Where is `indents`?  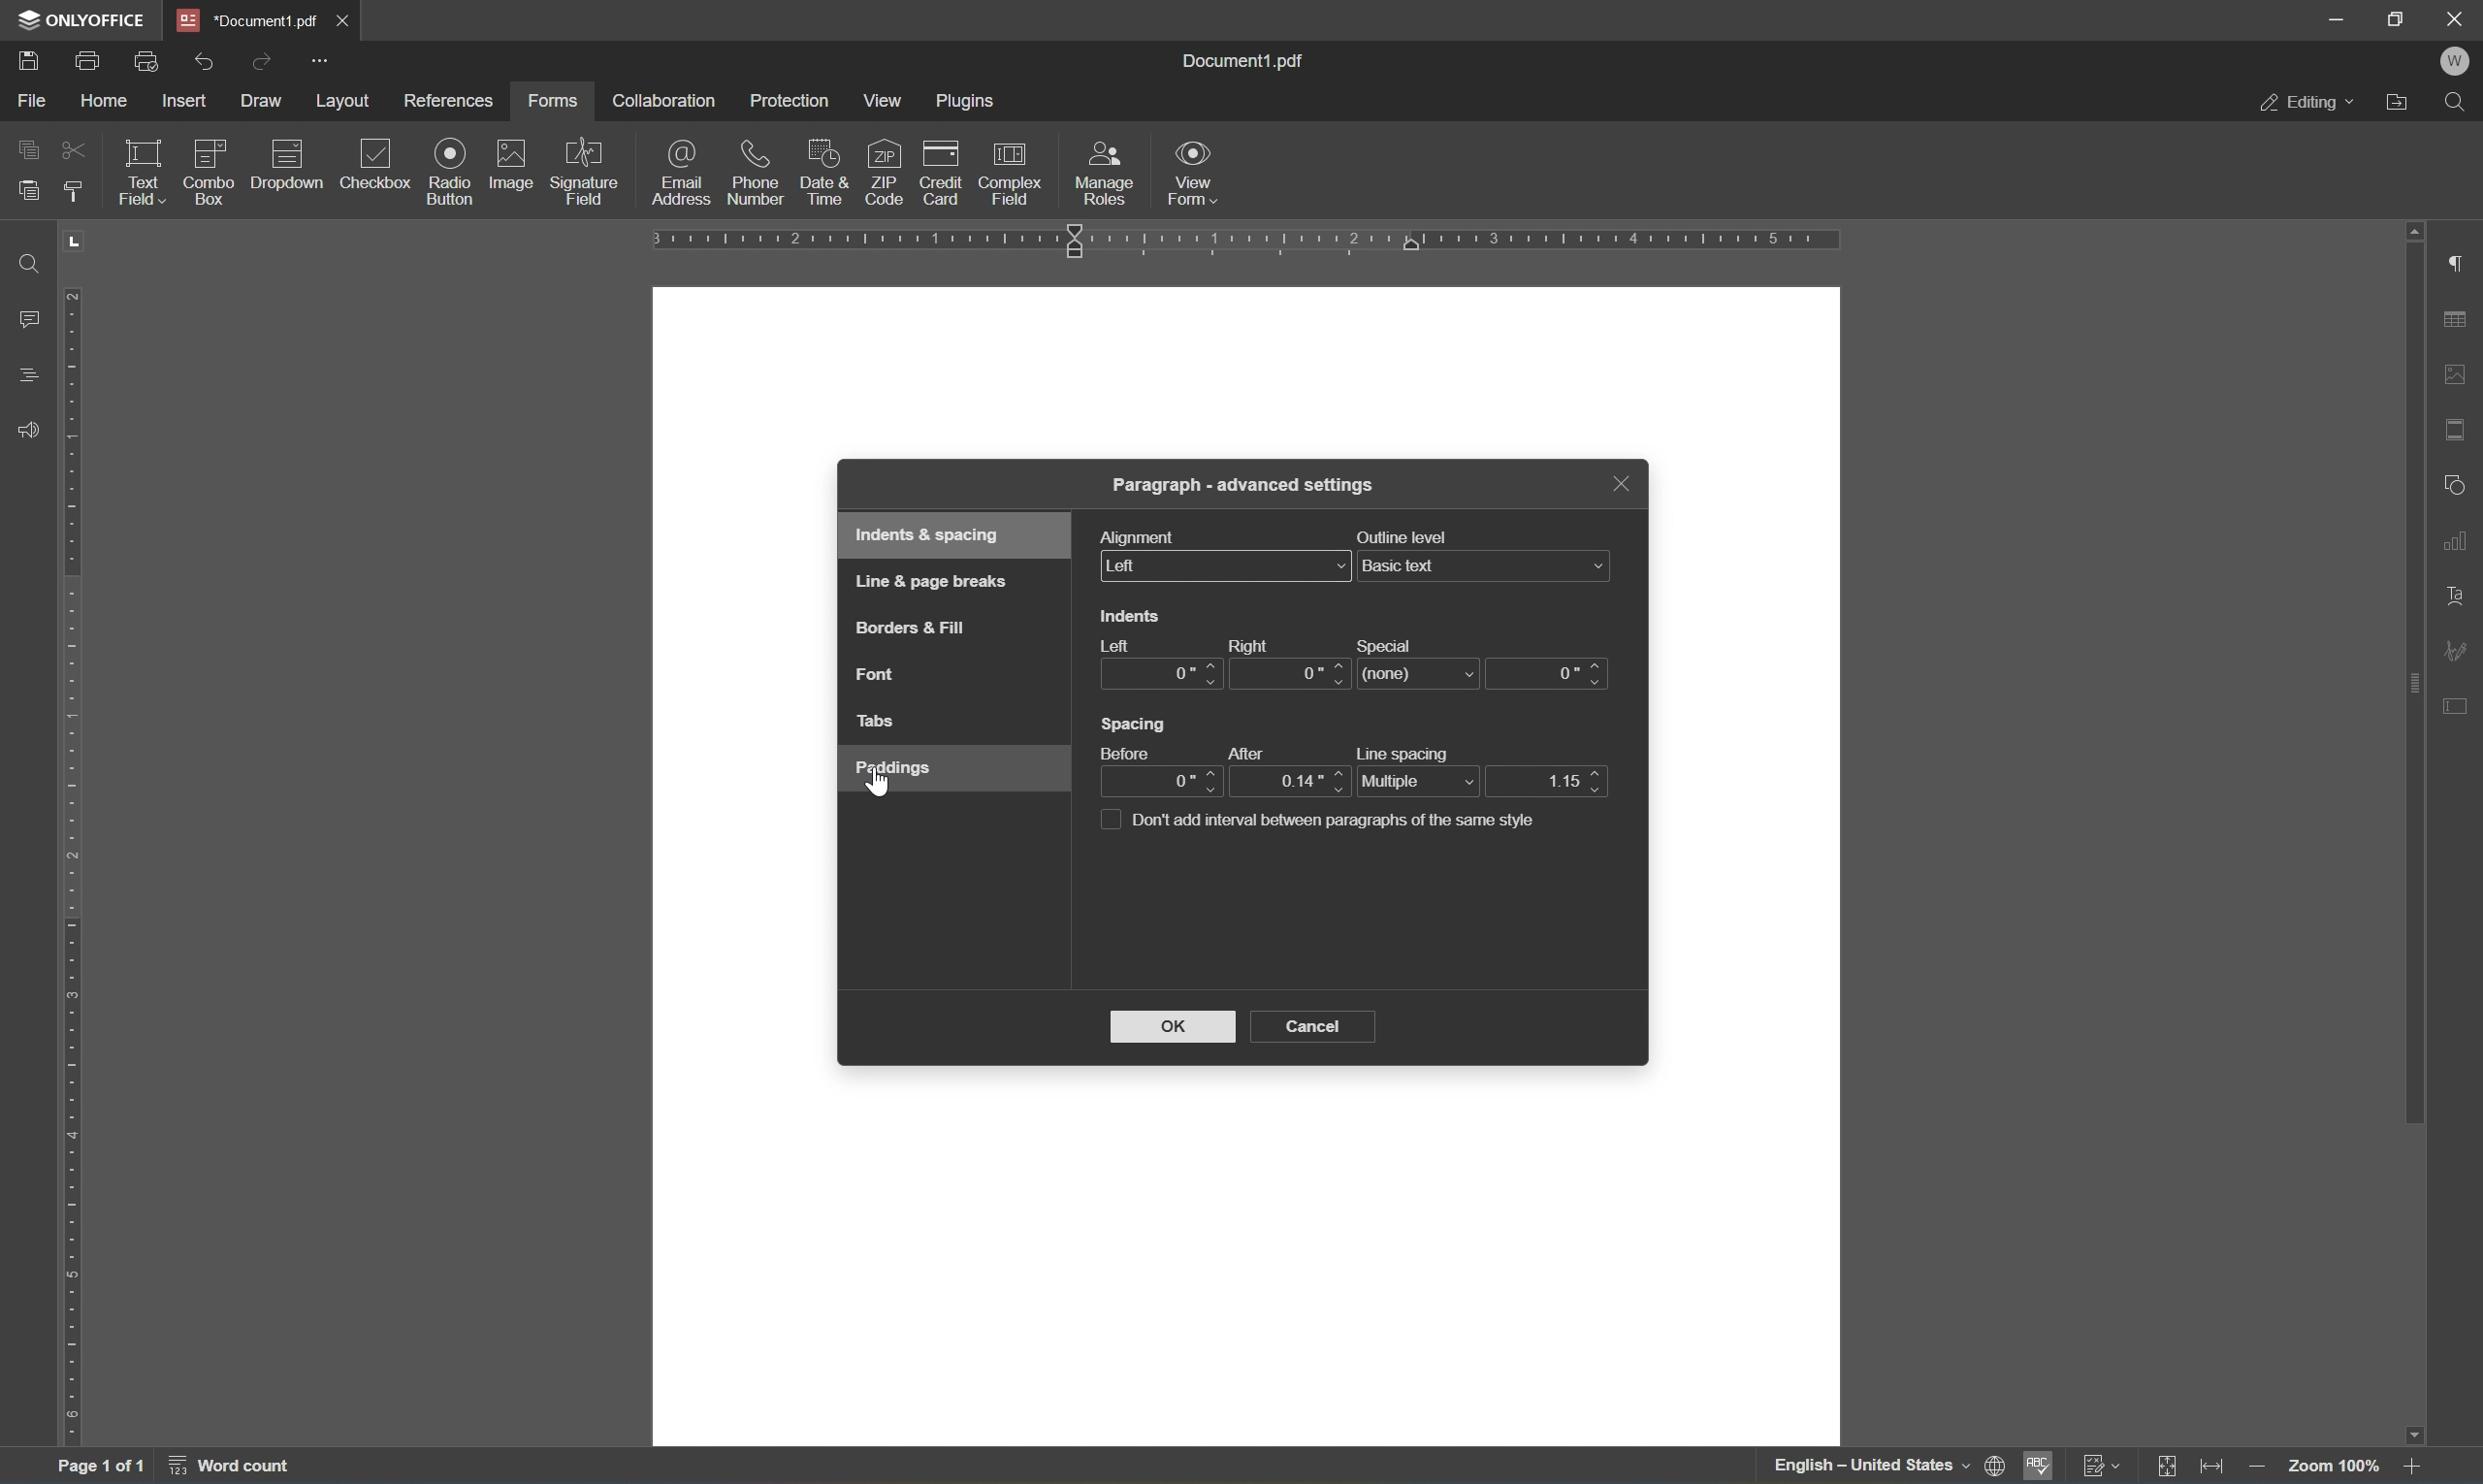 indents is located at coordinates (1132, 617).